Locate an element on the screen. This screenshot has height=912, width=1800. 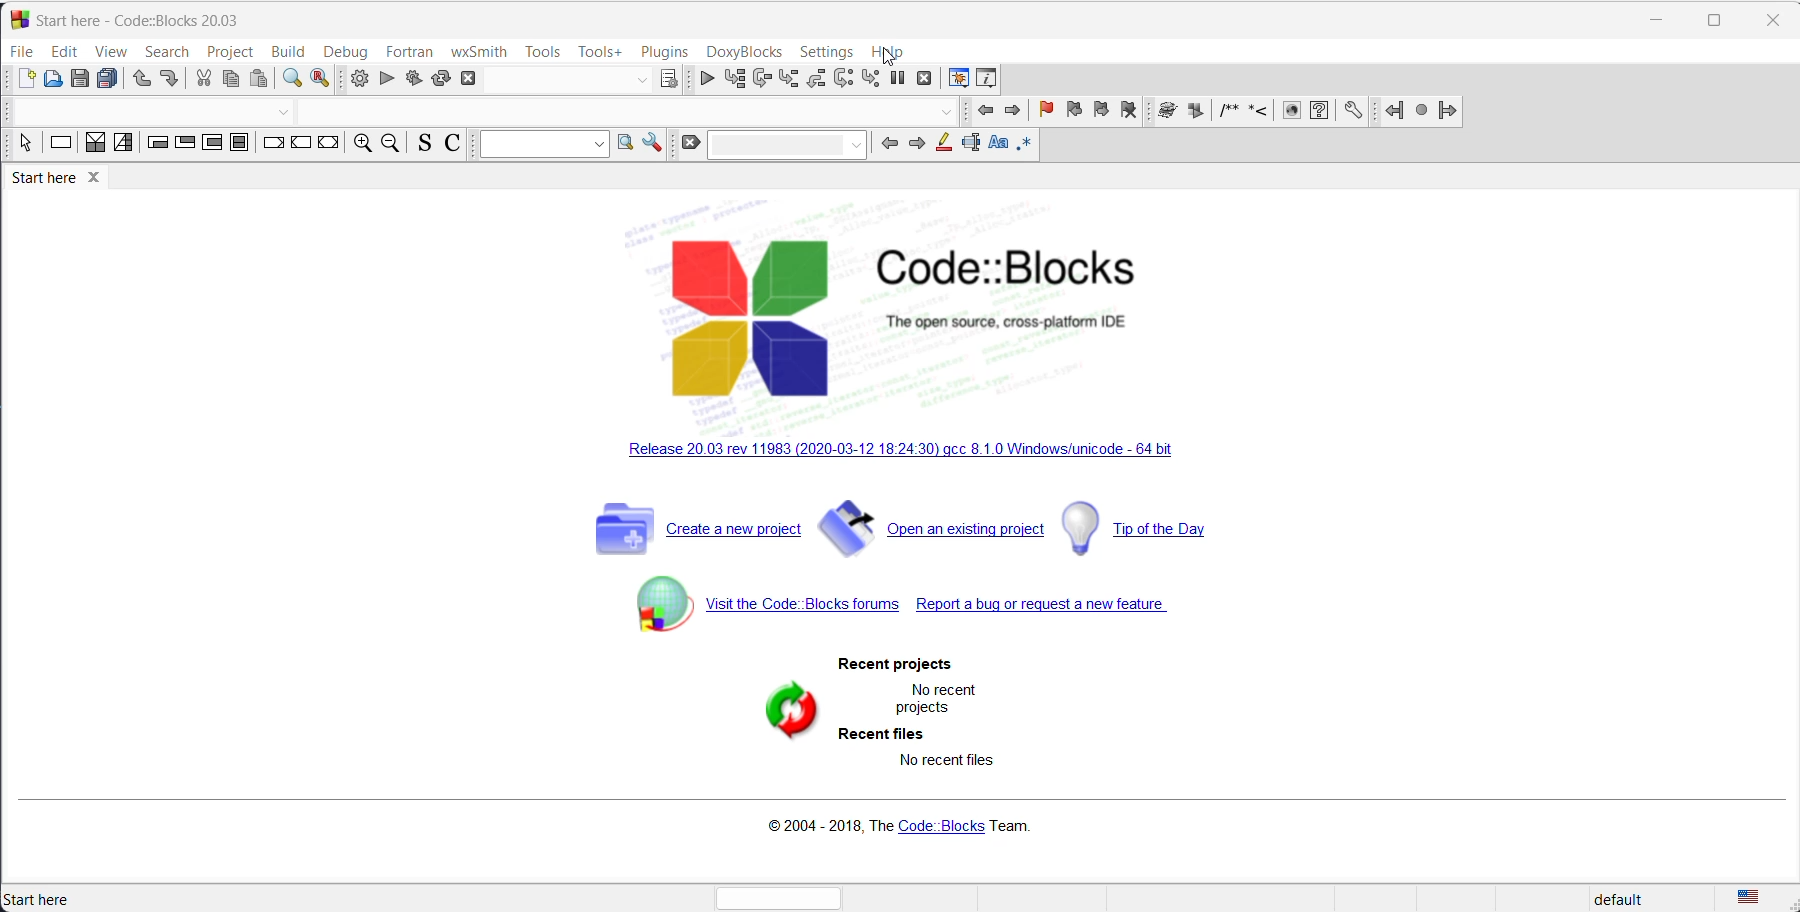
open is located at coordinates (50, 80).